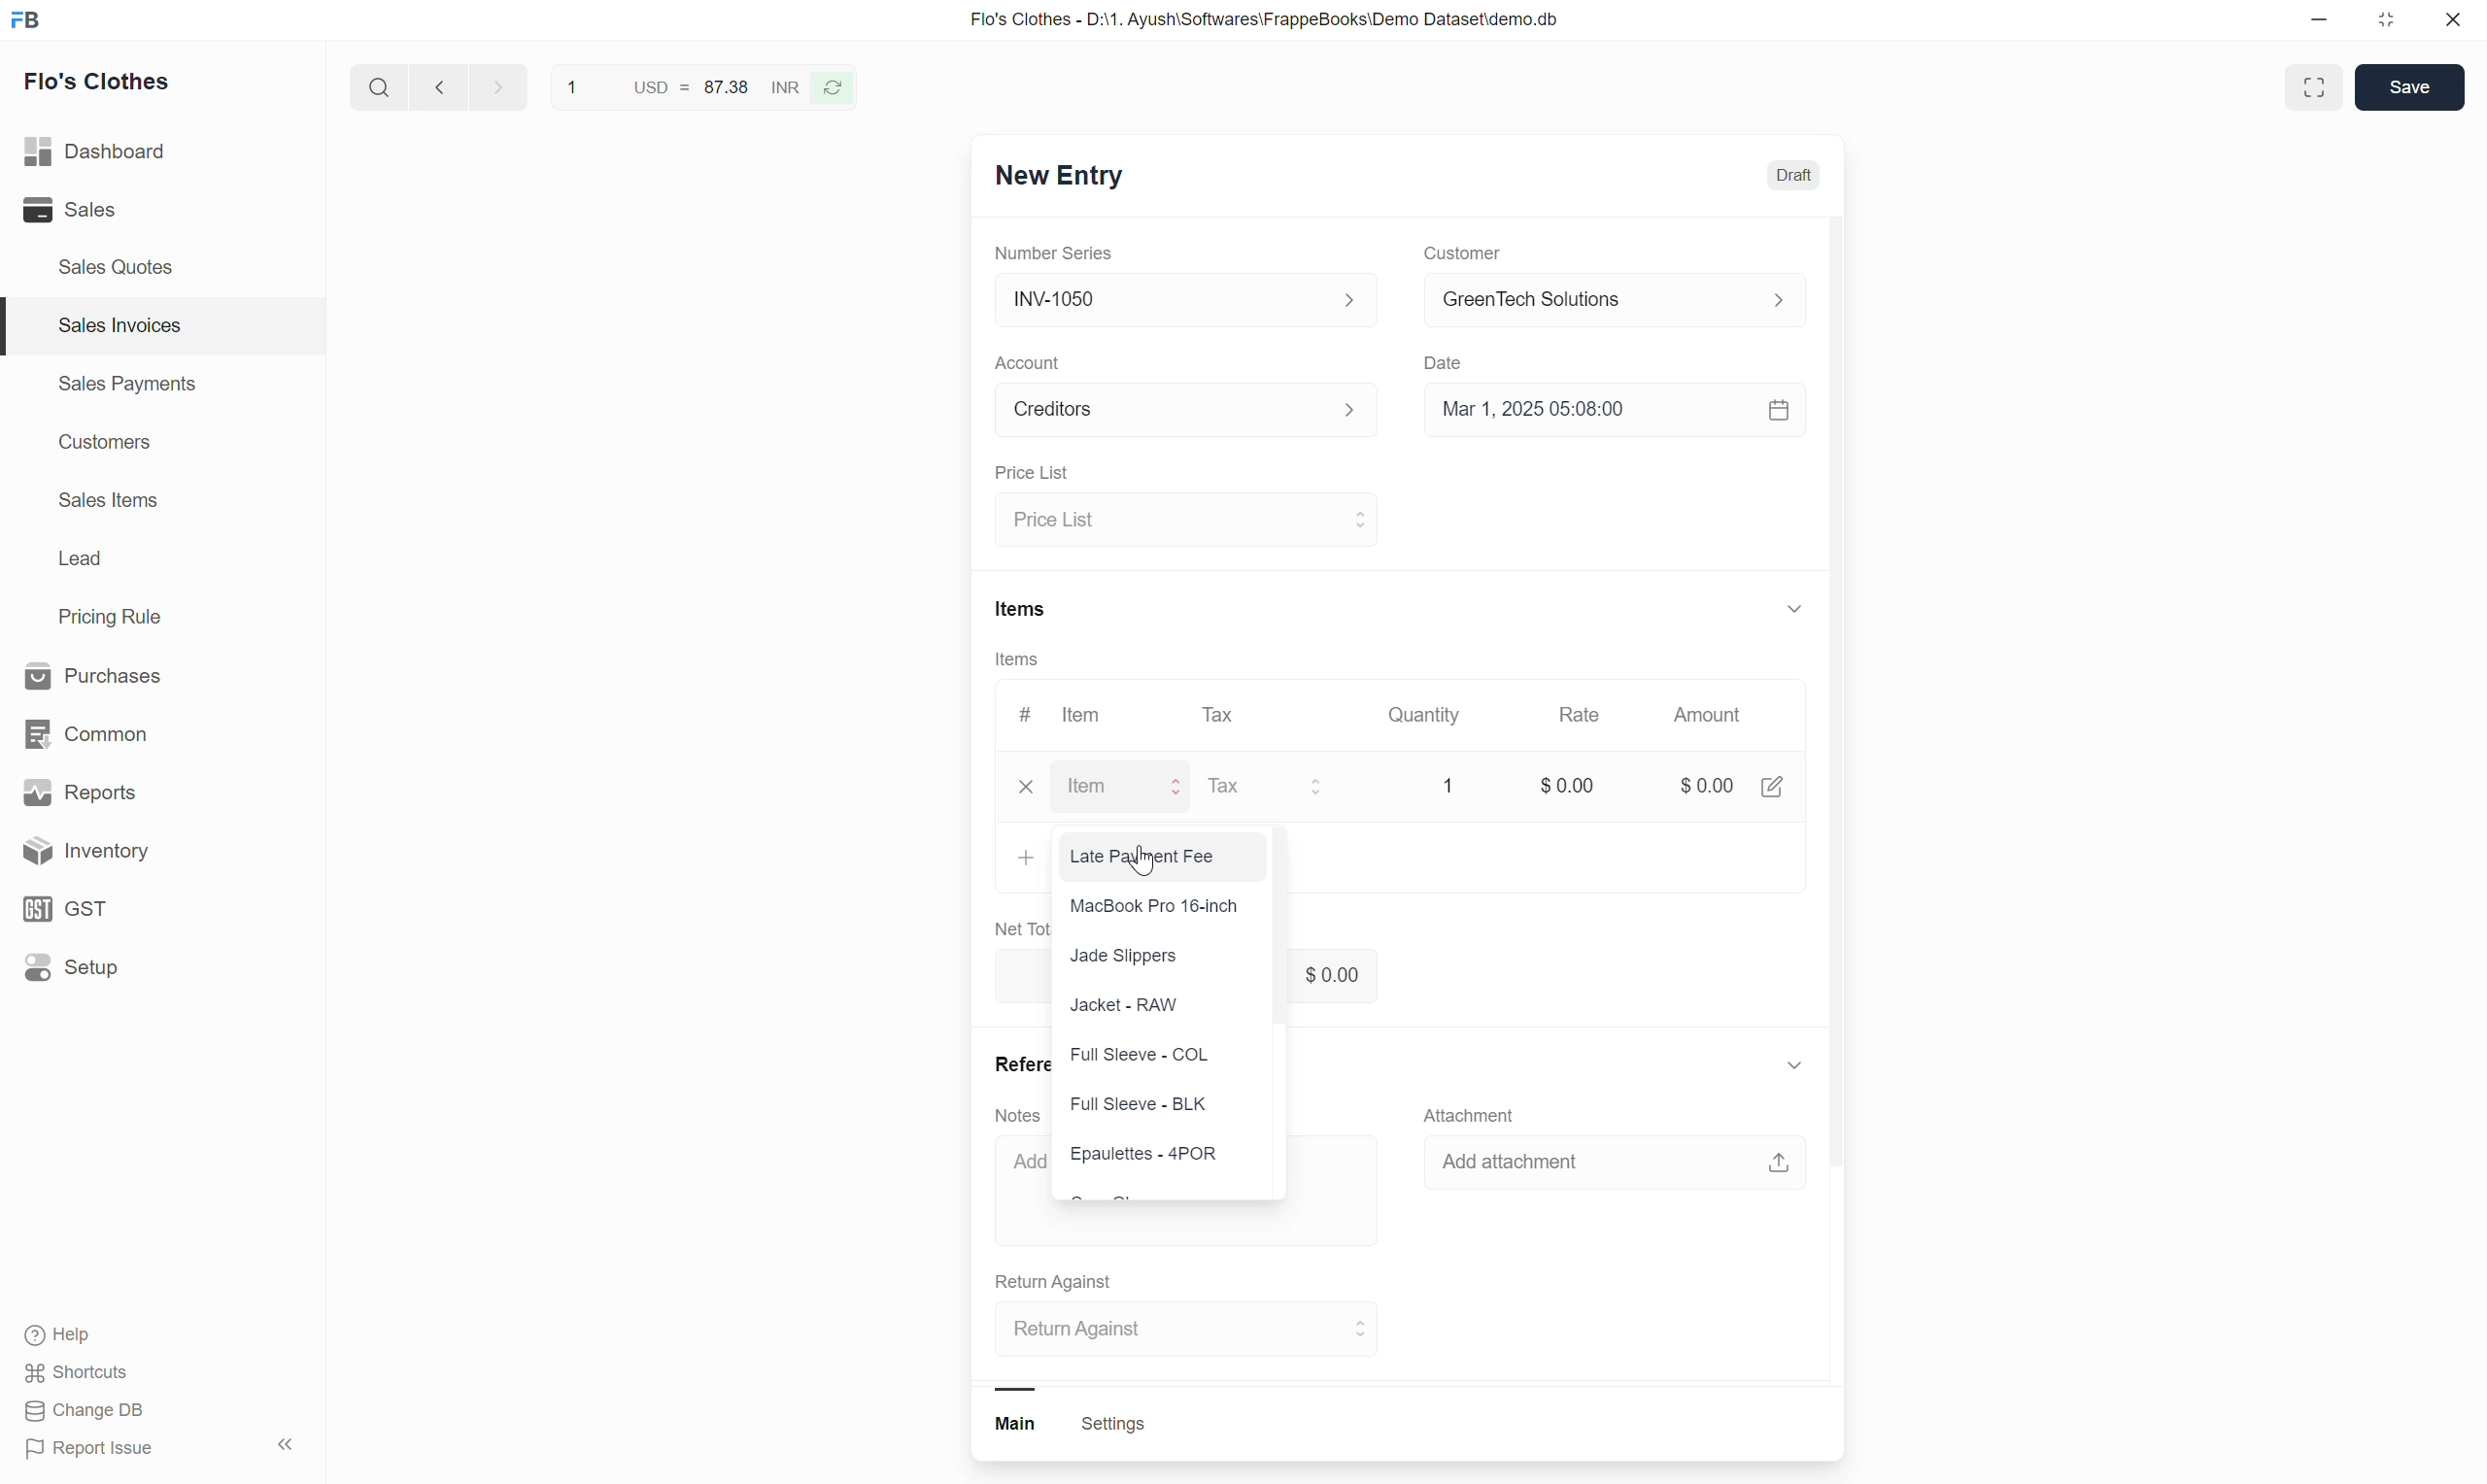 This screenshot has height=1484, width=2487. I want to click on #, so click(1019, 715).